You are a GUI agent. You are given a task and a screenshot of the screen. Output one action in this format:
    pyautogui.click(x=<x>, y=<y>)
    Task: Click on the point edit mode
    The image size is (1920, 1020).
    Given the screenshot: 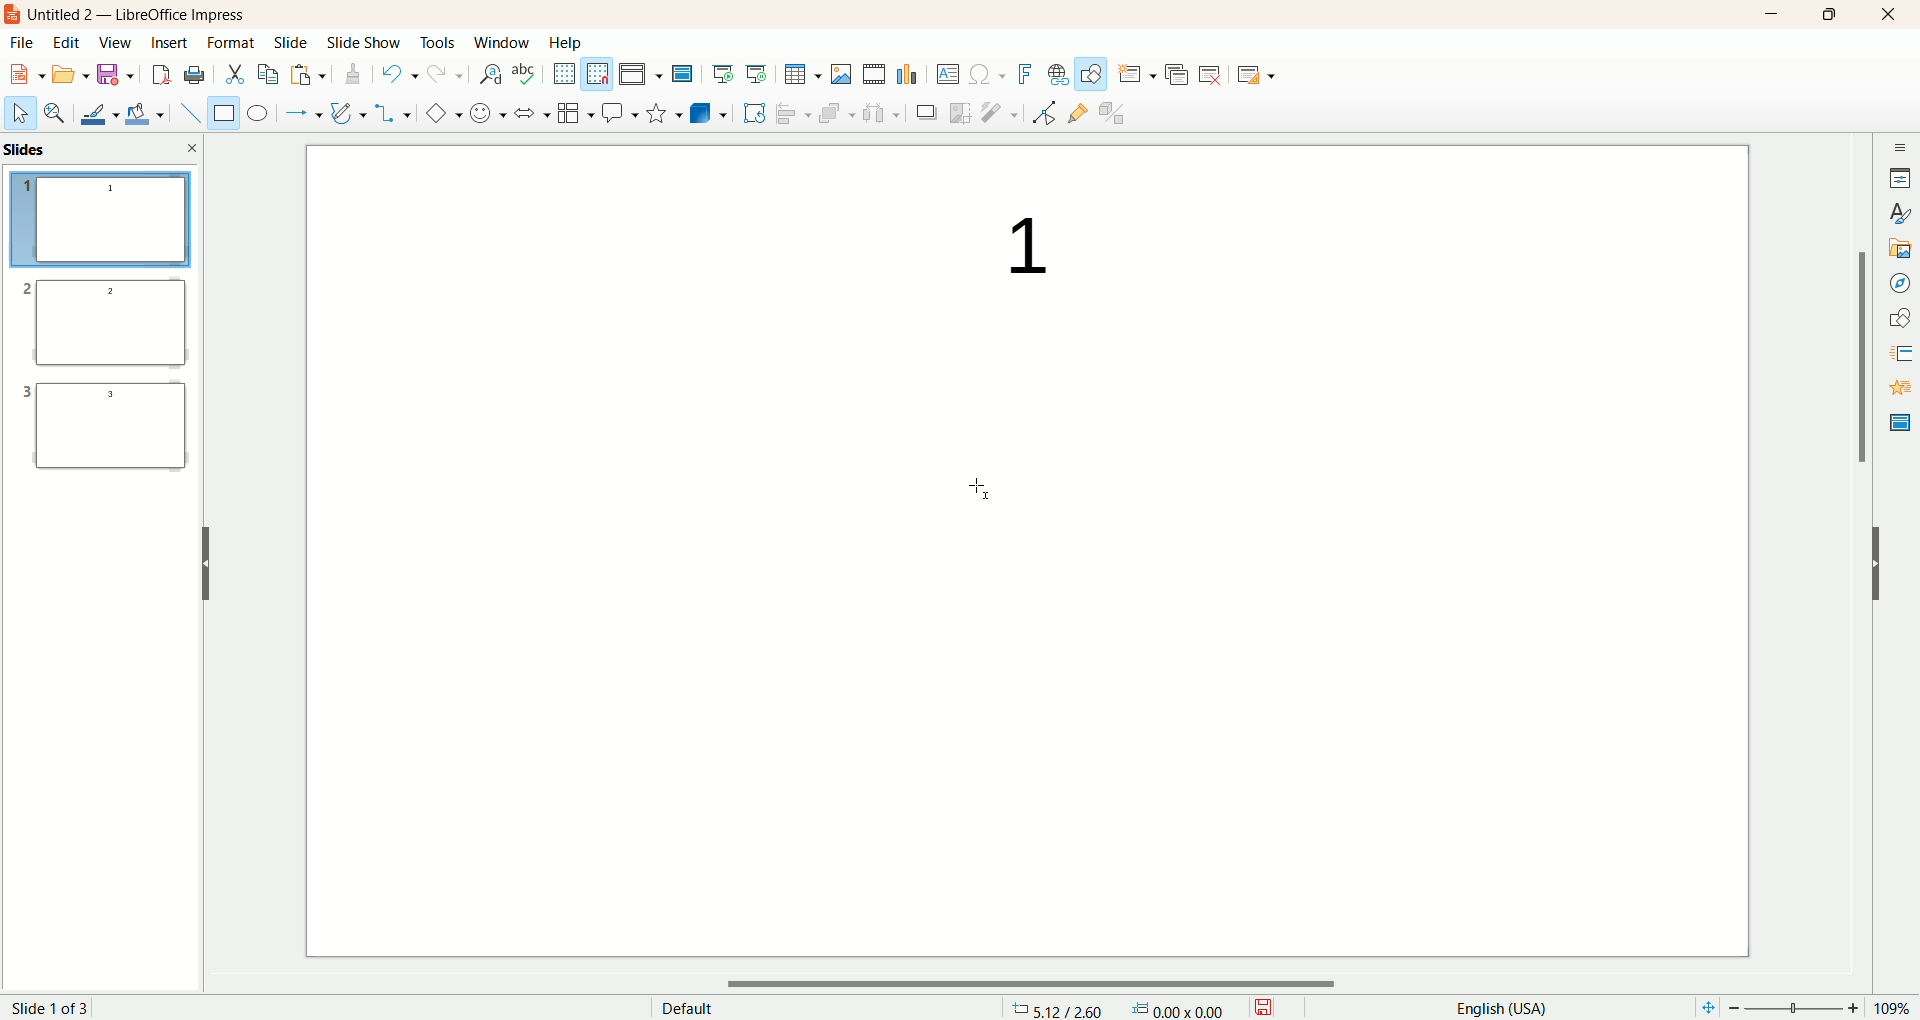 What is the action you would take?
    pyautogui.click(x=1043, y=113)
    